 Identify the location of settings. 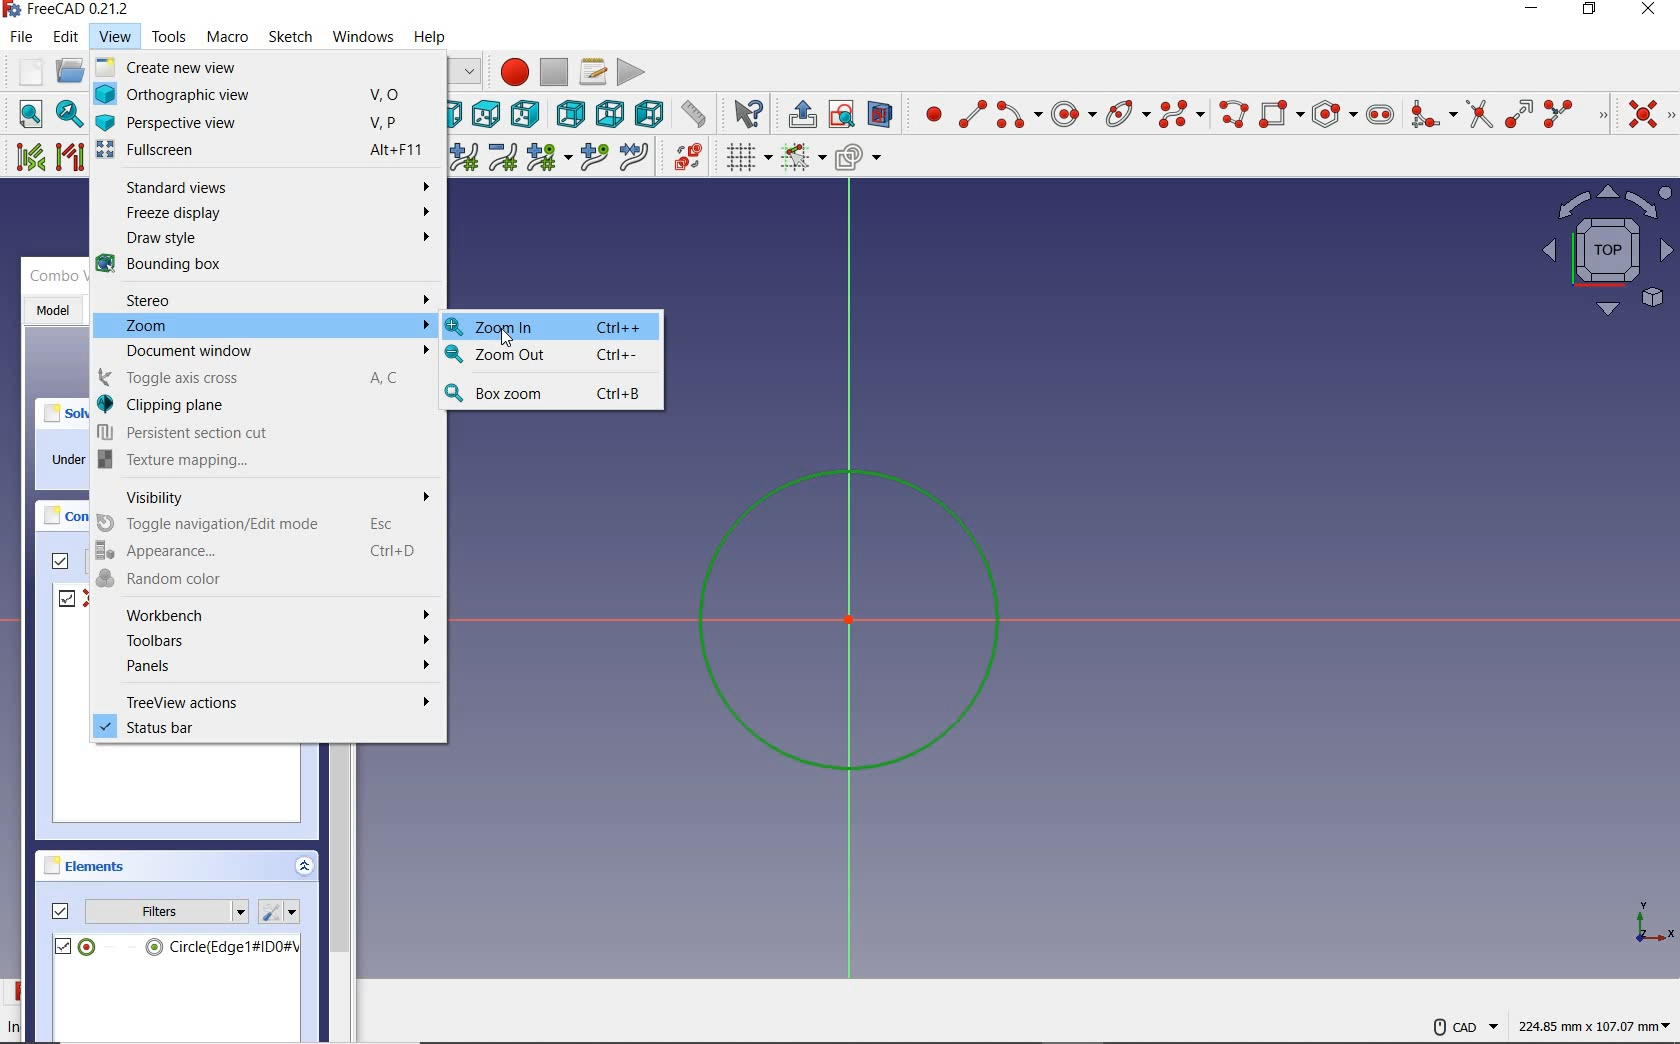
(282, 914).